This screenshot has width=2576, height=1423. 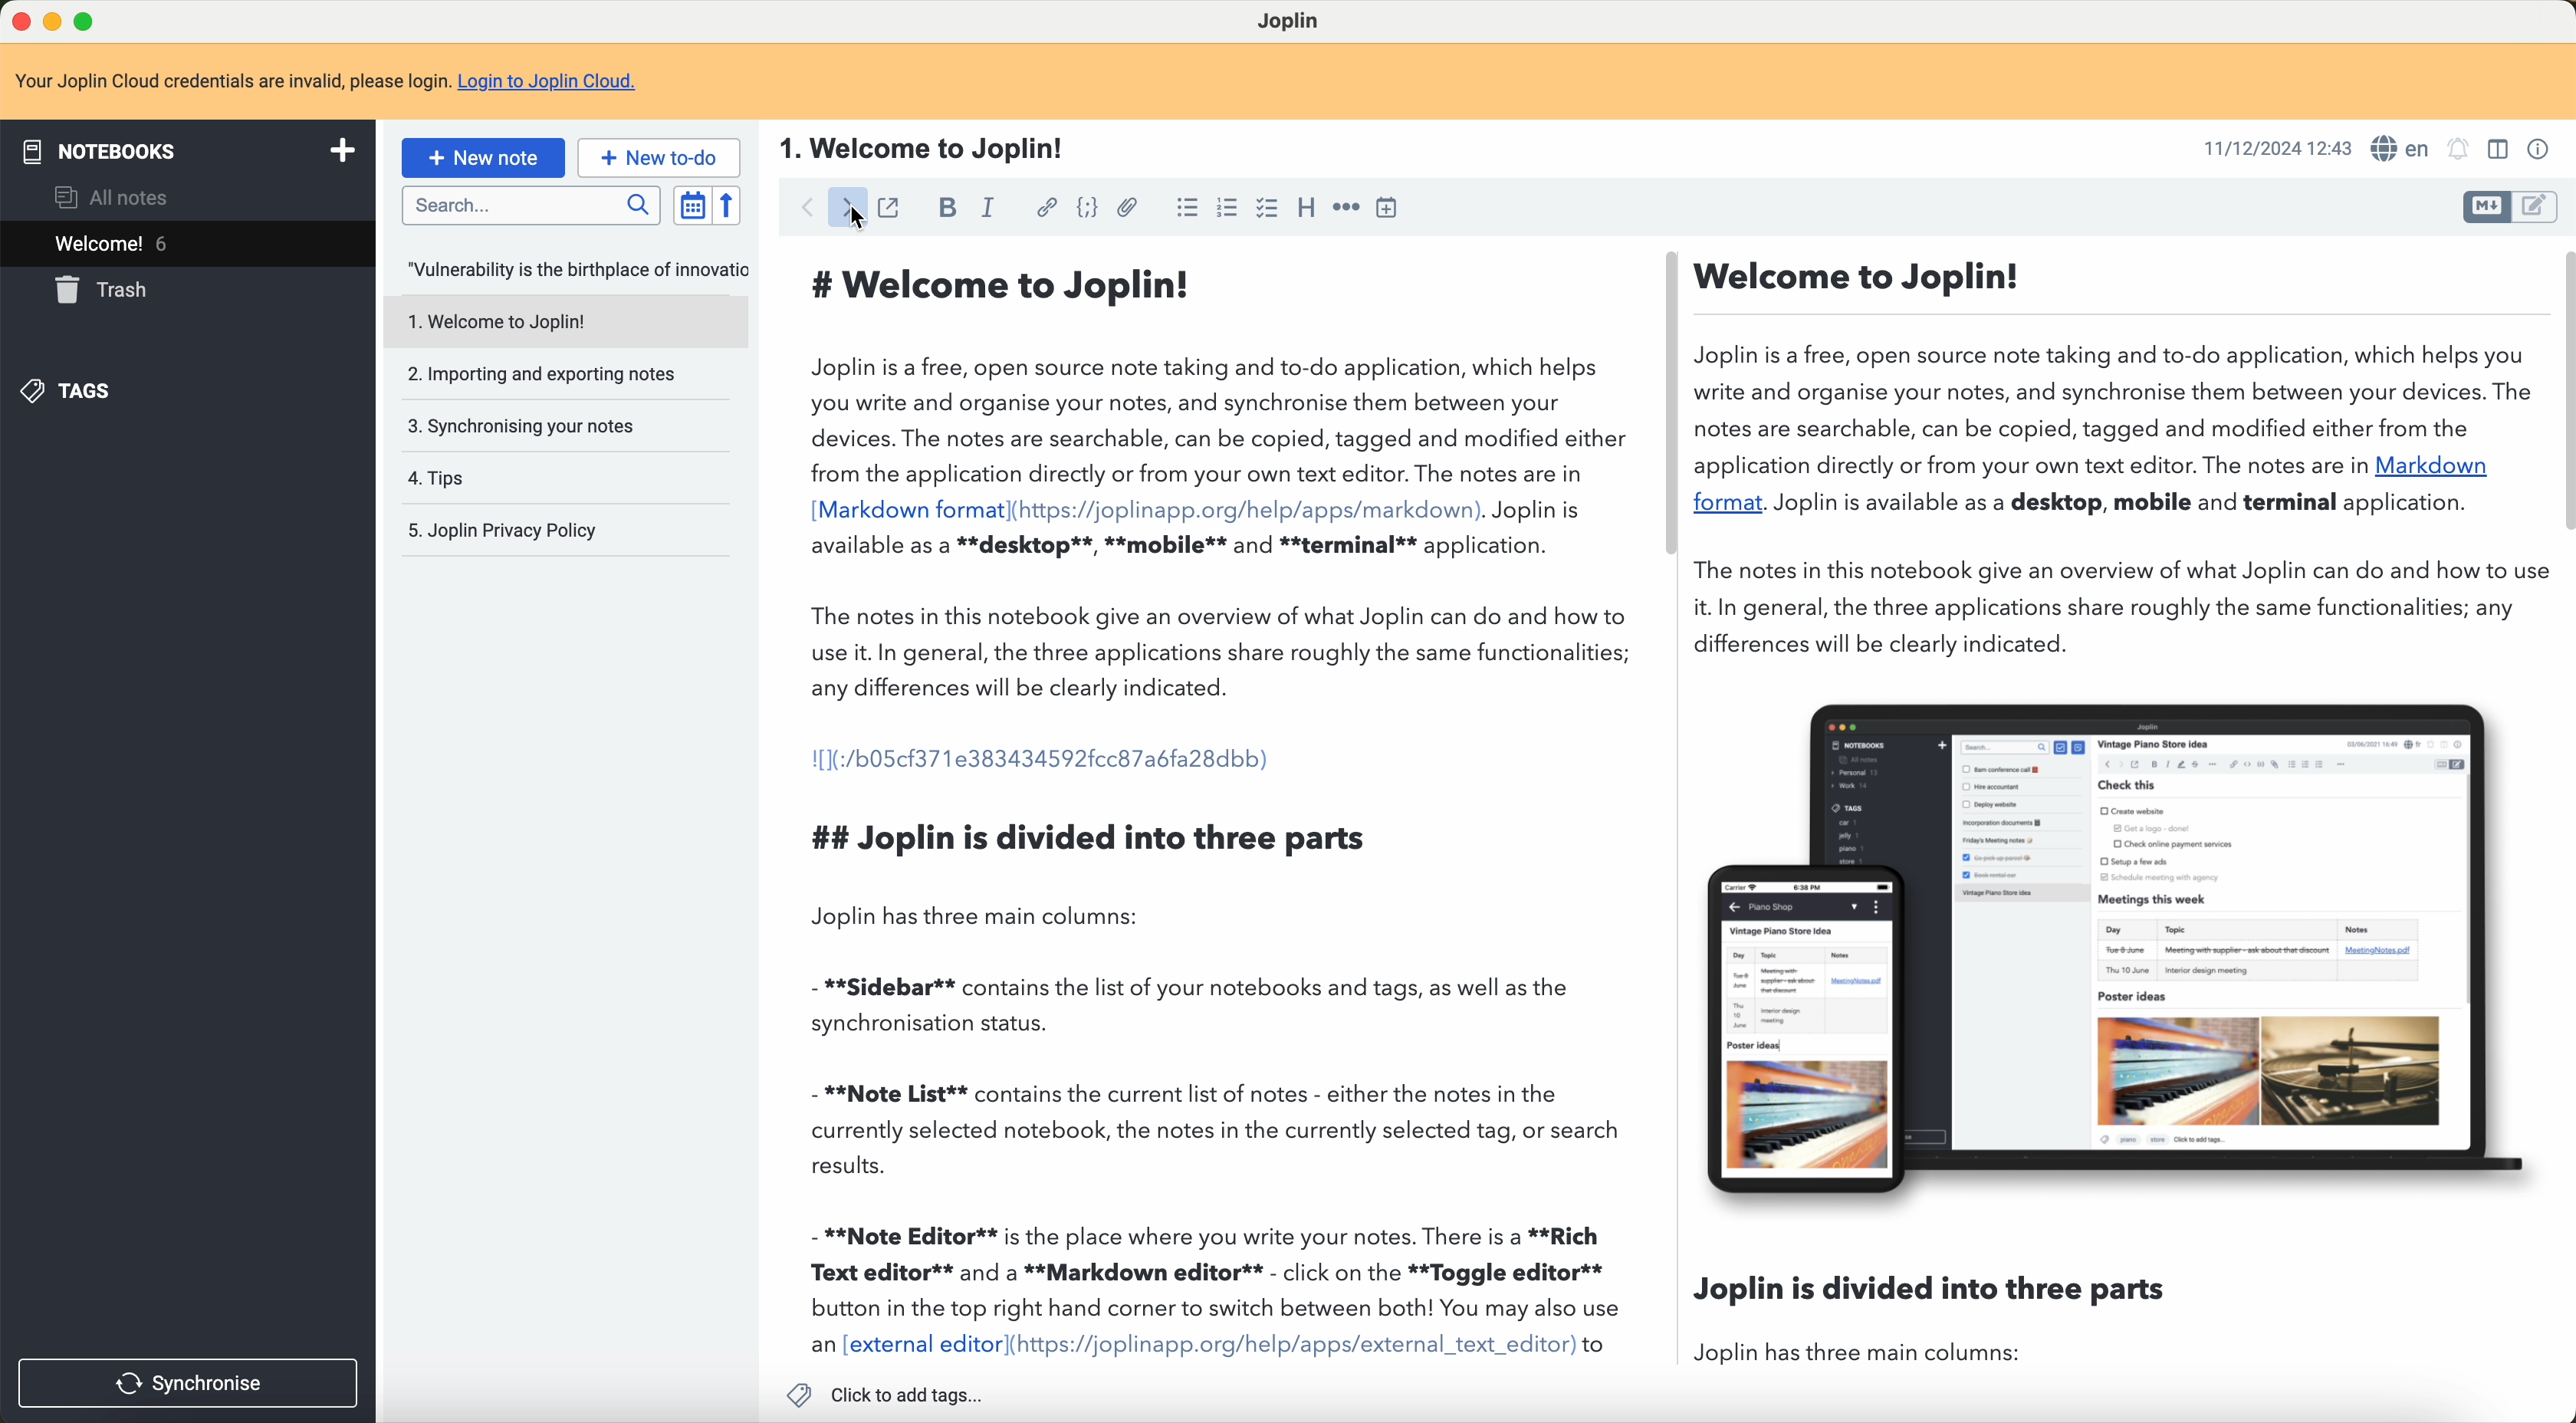 What do you see at coordinates (2126, 606) in the screenshot?
I see `The notes in this notebook give an overview of what Joplin can do and how to use
it. In general, the three applications share roughly the same functionalities; any
differences will be clearly indicated.` at bounding box center [2126, 606].